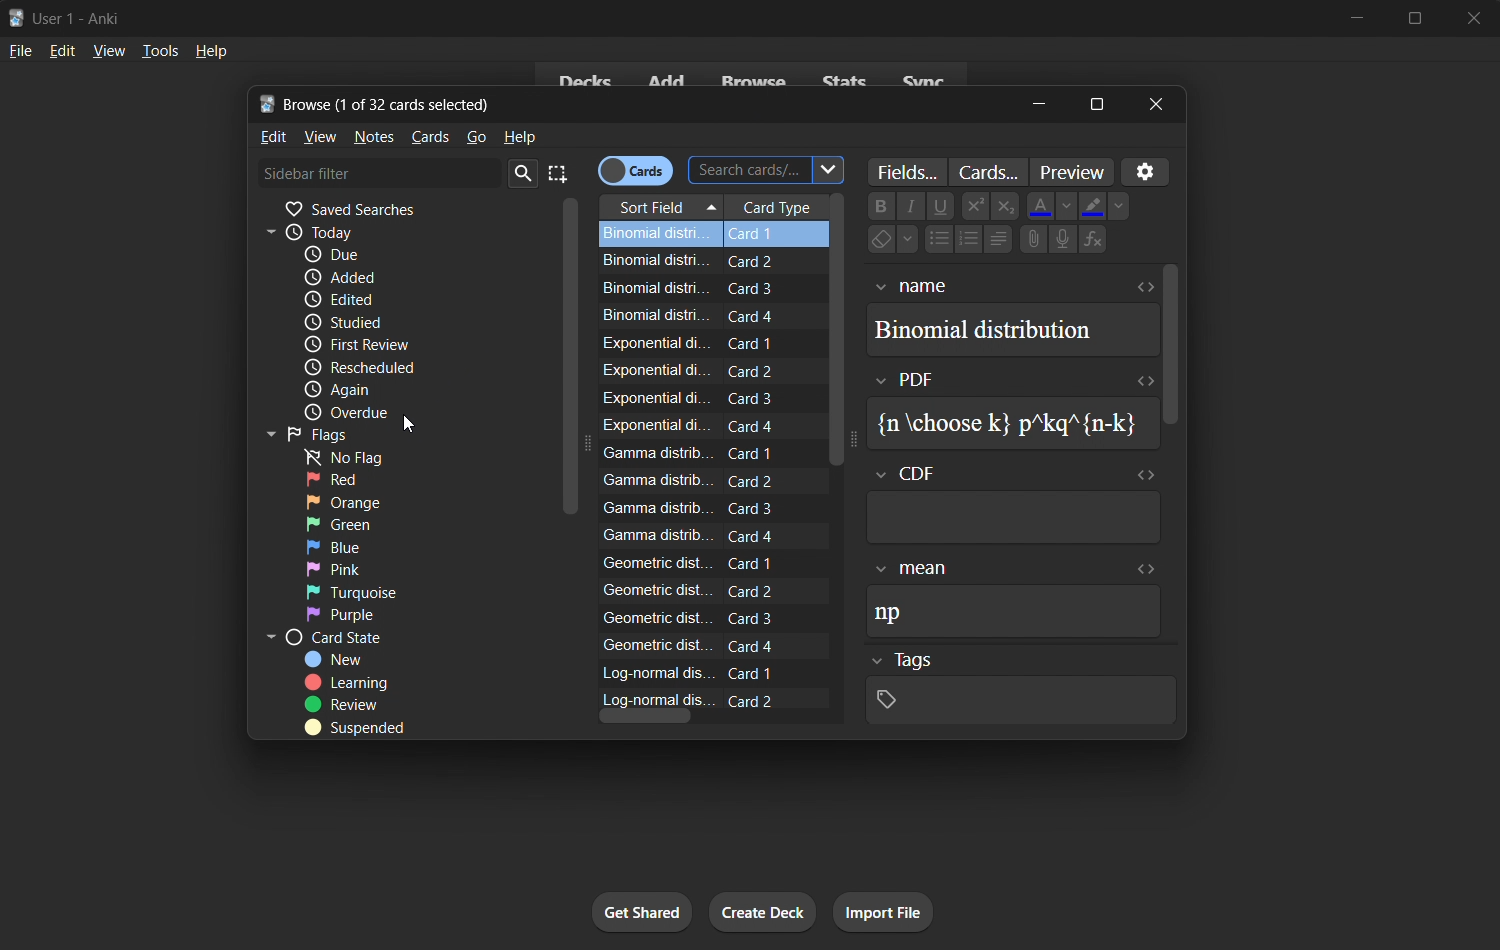 Image resolution: width=1500 pixels, height=950 pixels. I want to click on Card 2, so click(753, 592).